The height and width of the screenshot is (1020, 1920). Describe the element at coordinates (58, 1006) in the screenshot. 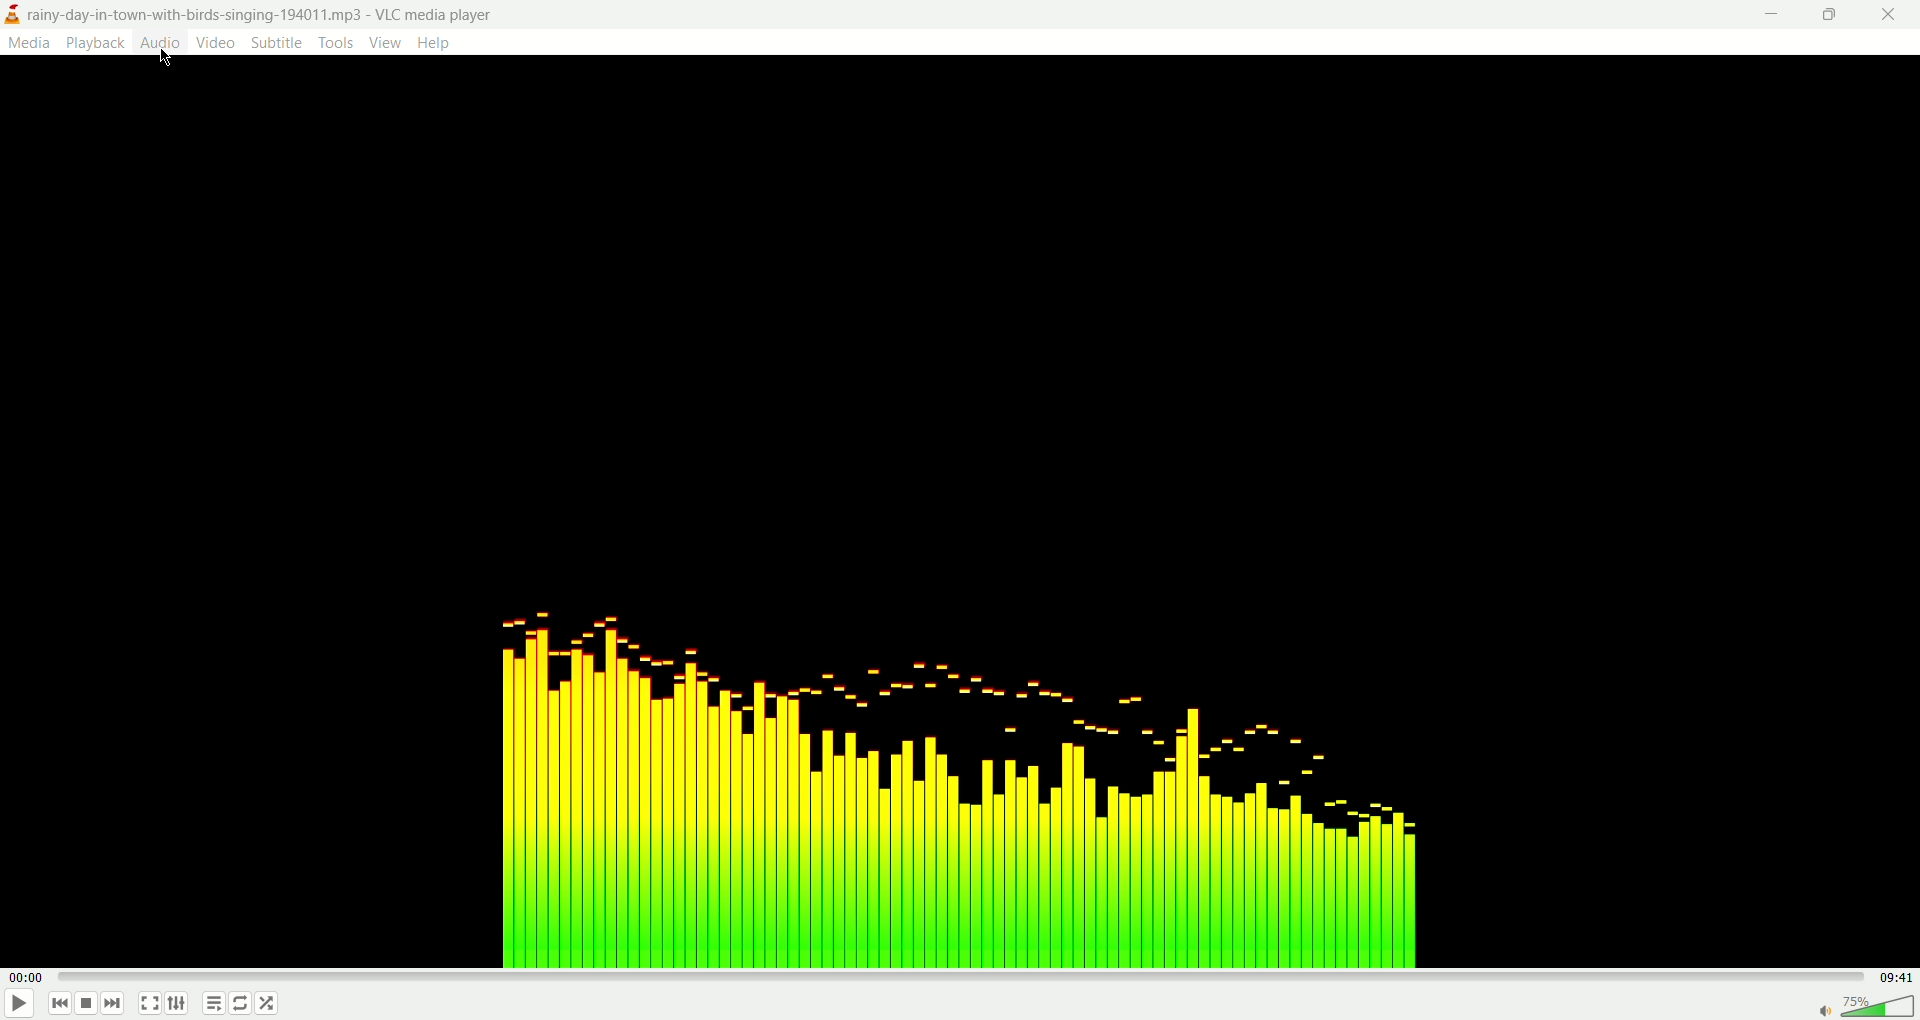

I see `previous` at that location.